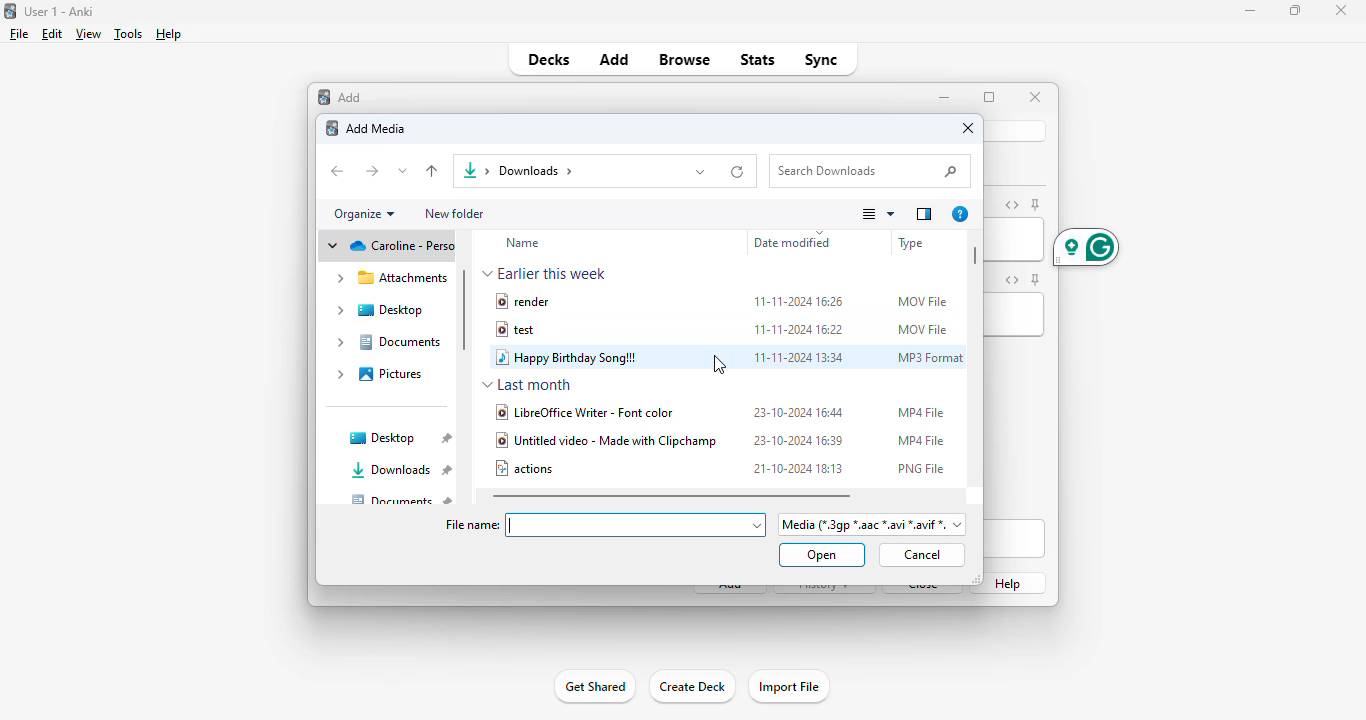 Image resolution: width=1366 pixels, height=720 pixels. I want to click on browse, so click(683, 60).